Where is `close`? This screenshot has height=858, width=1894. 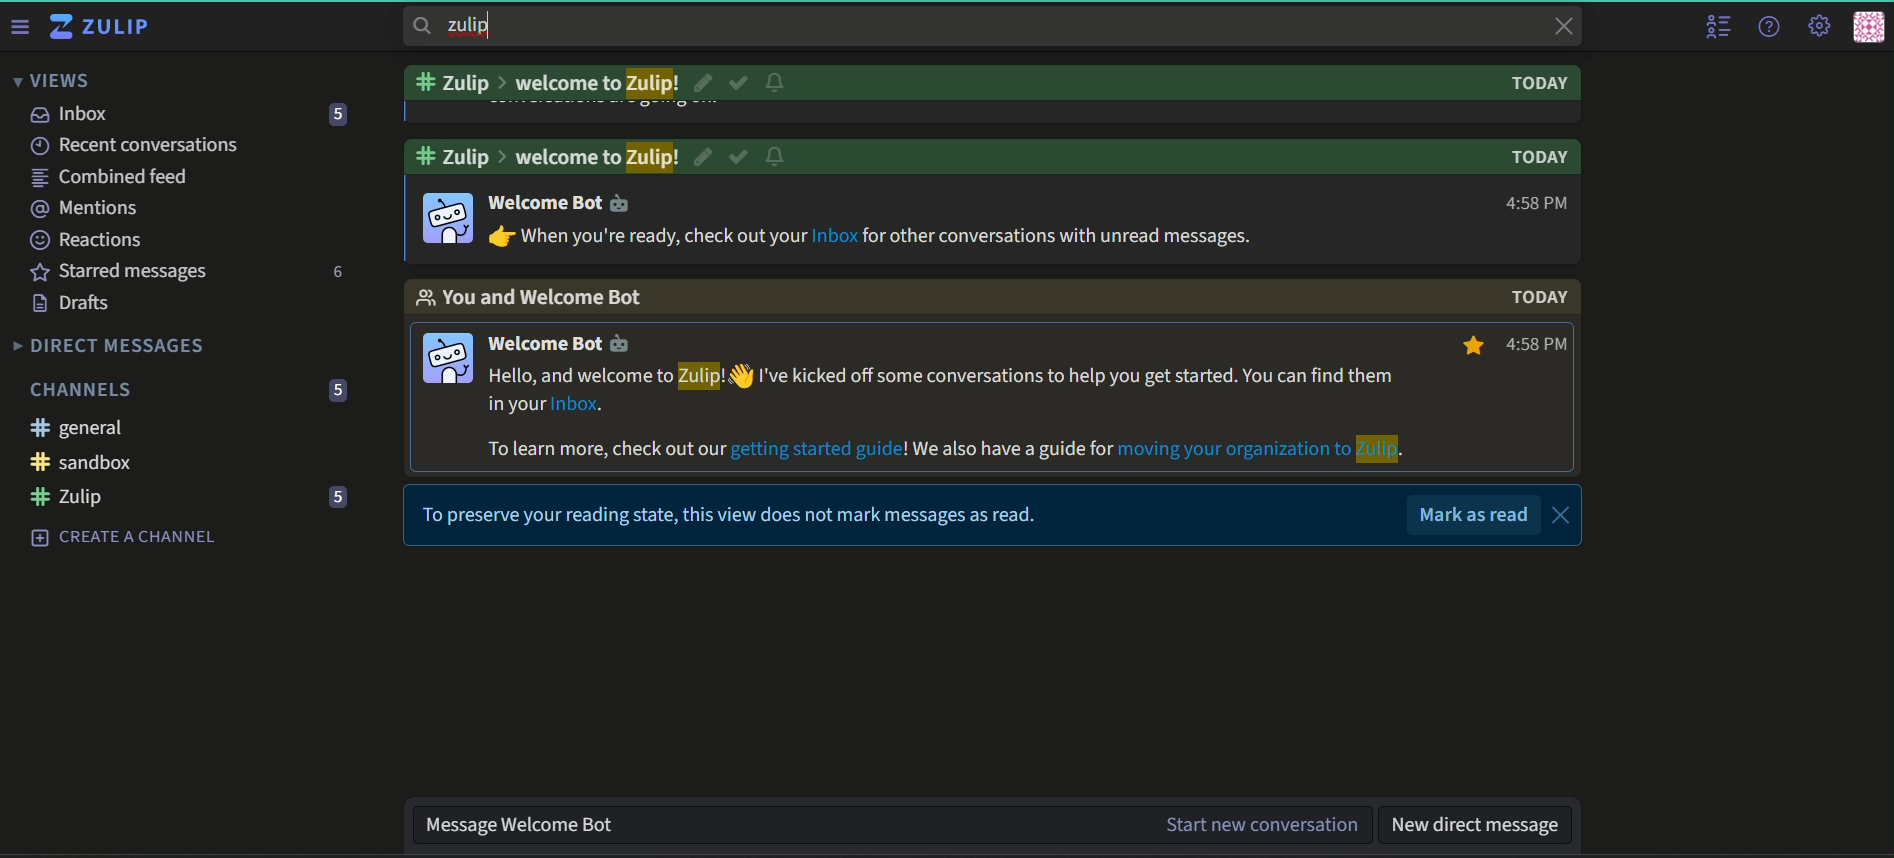 close is located at coordinates (1564, 514).